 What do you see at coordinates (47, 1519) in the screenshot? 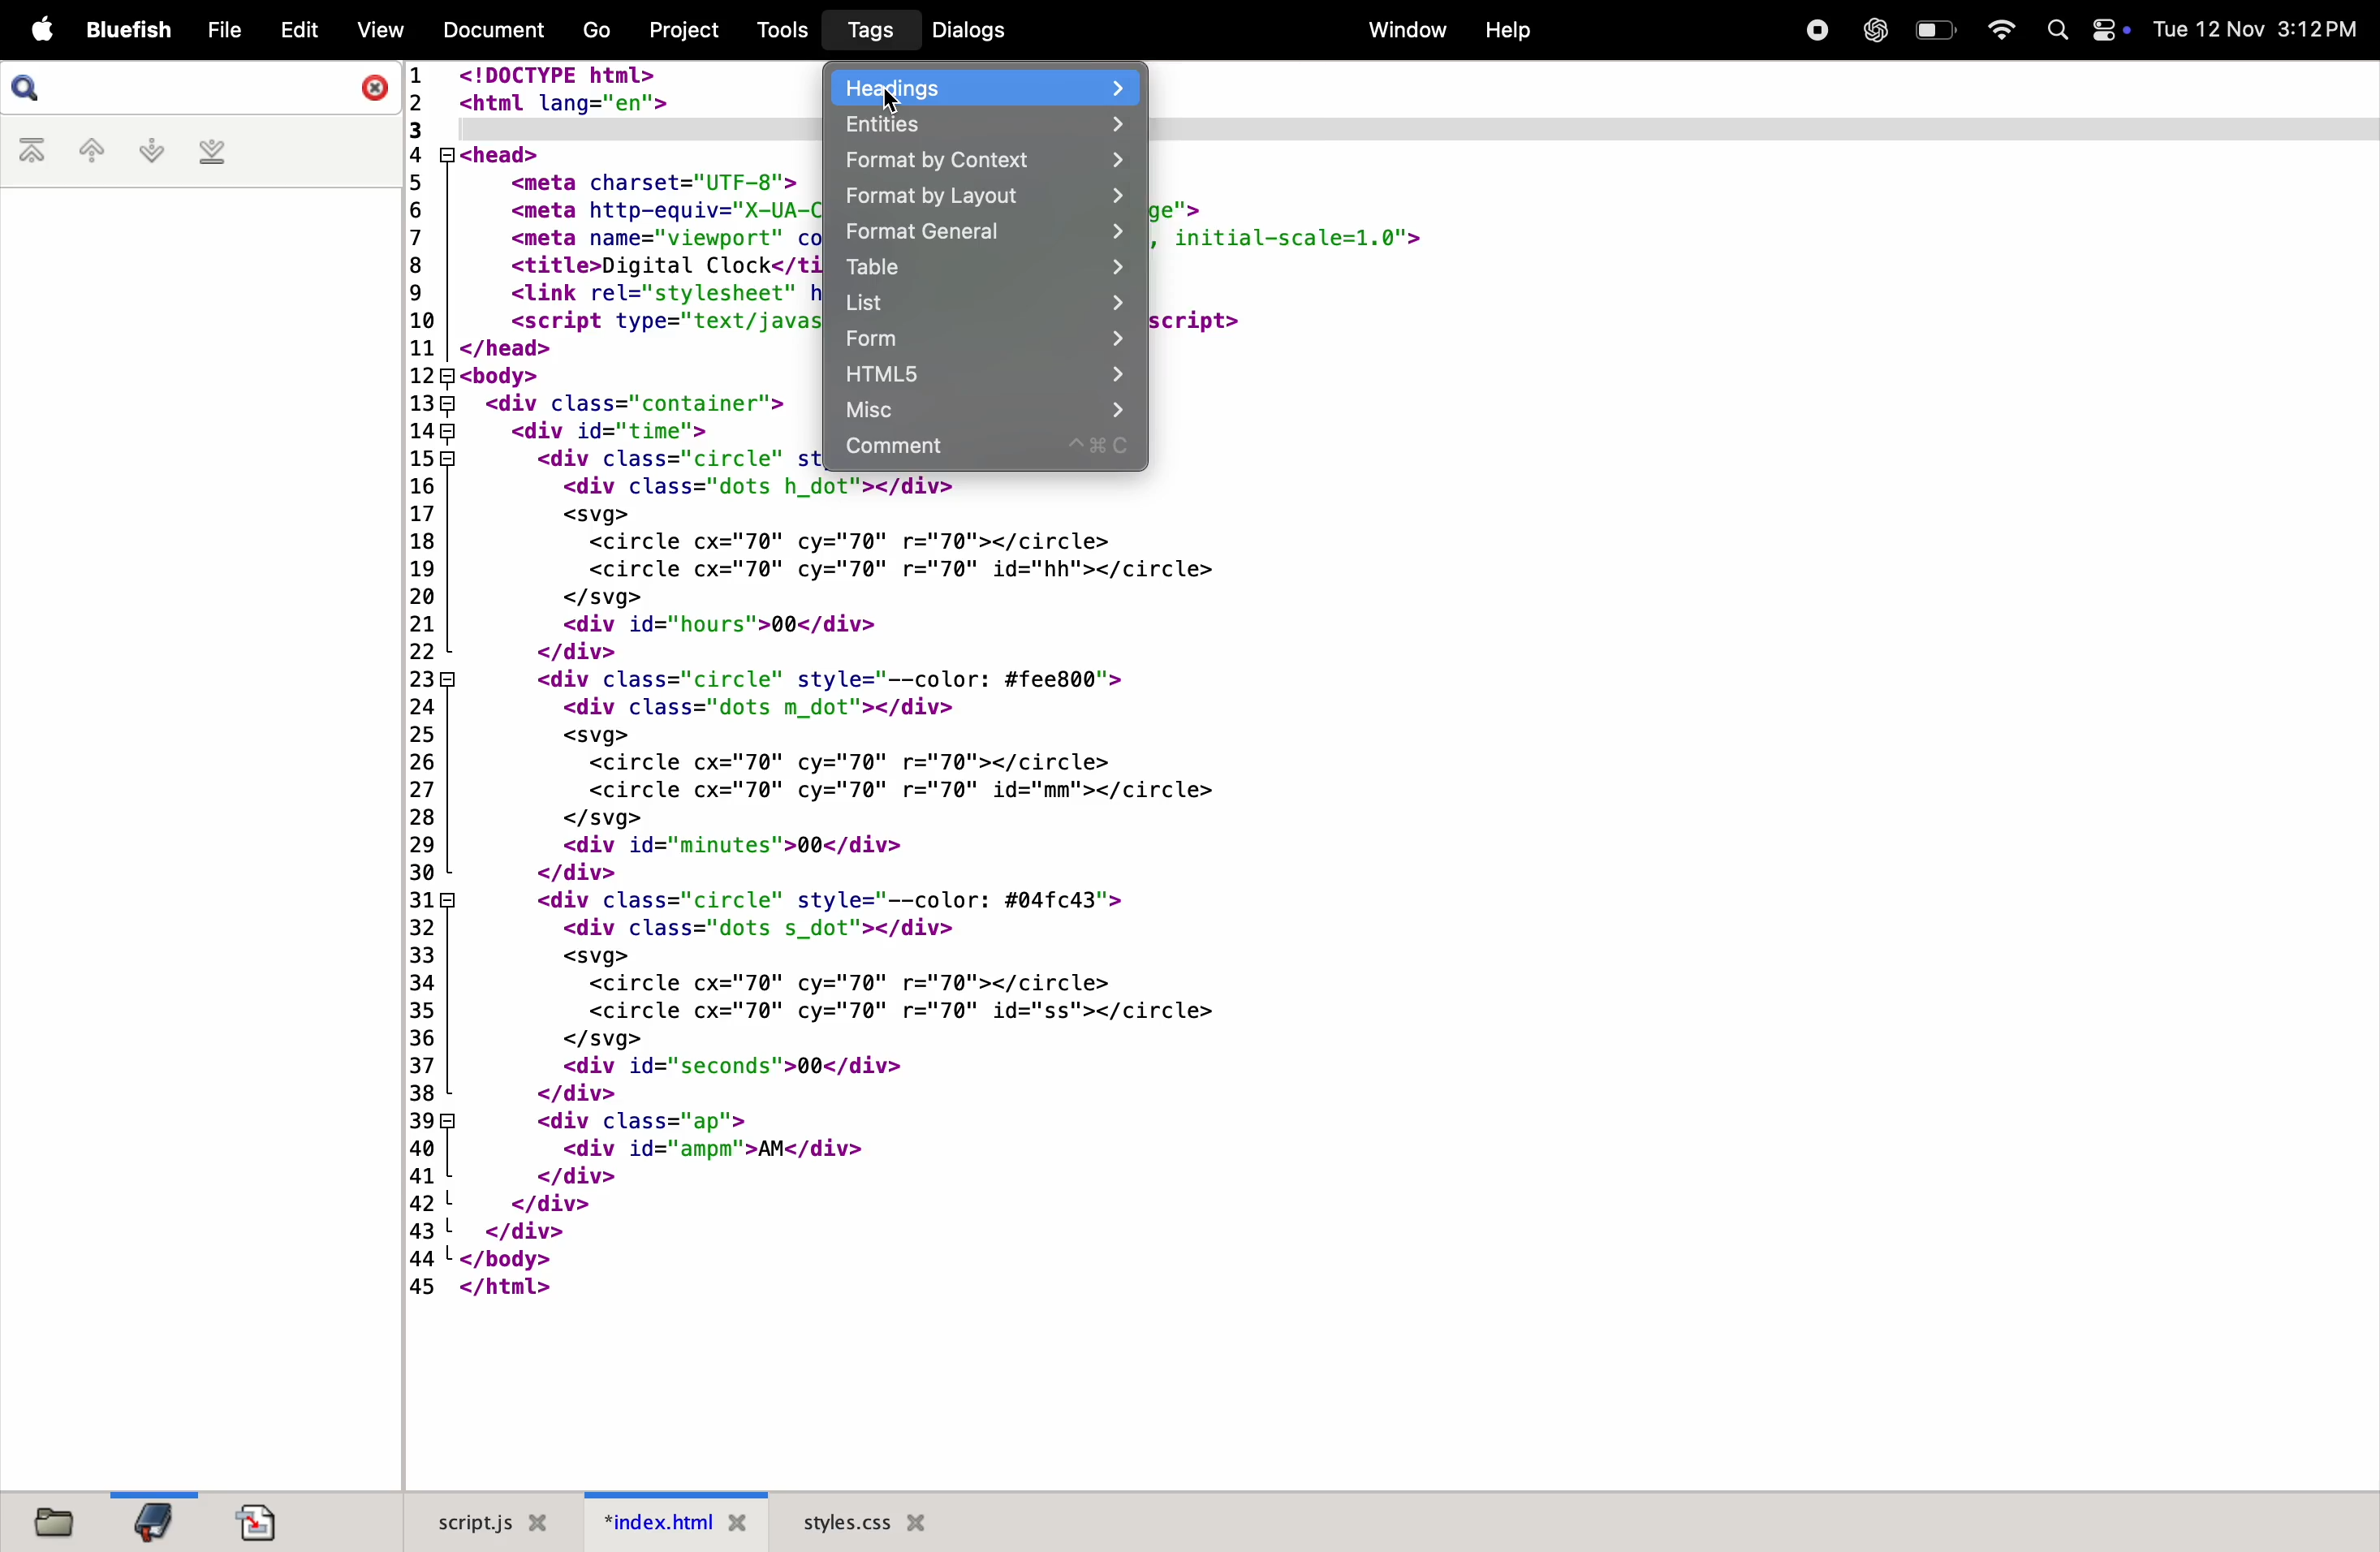
I see `new file` at bounding box center [47, 1519].